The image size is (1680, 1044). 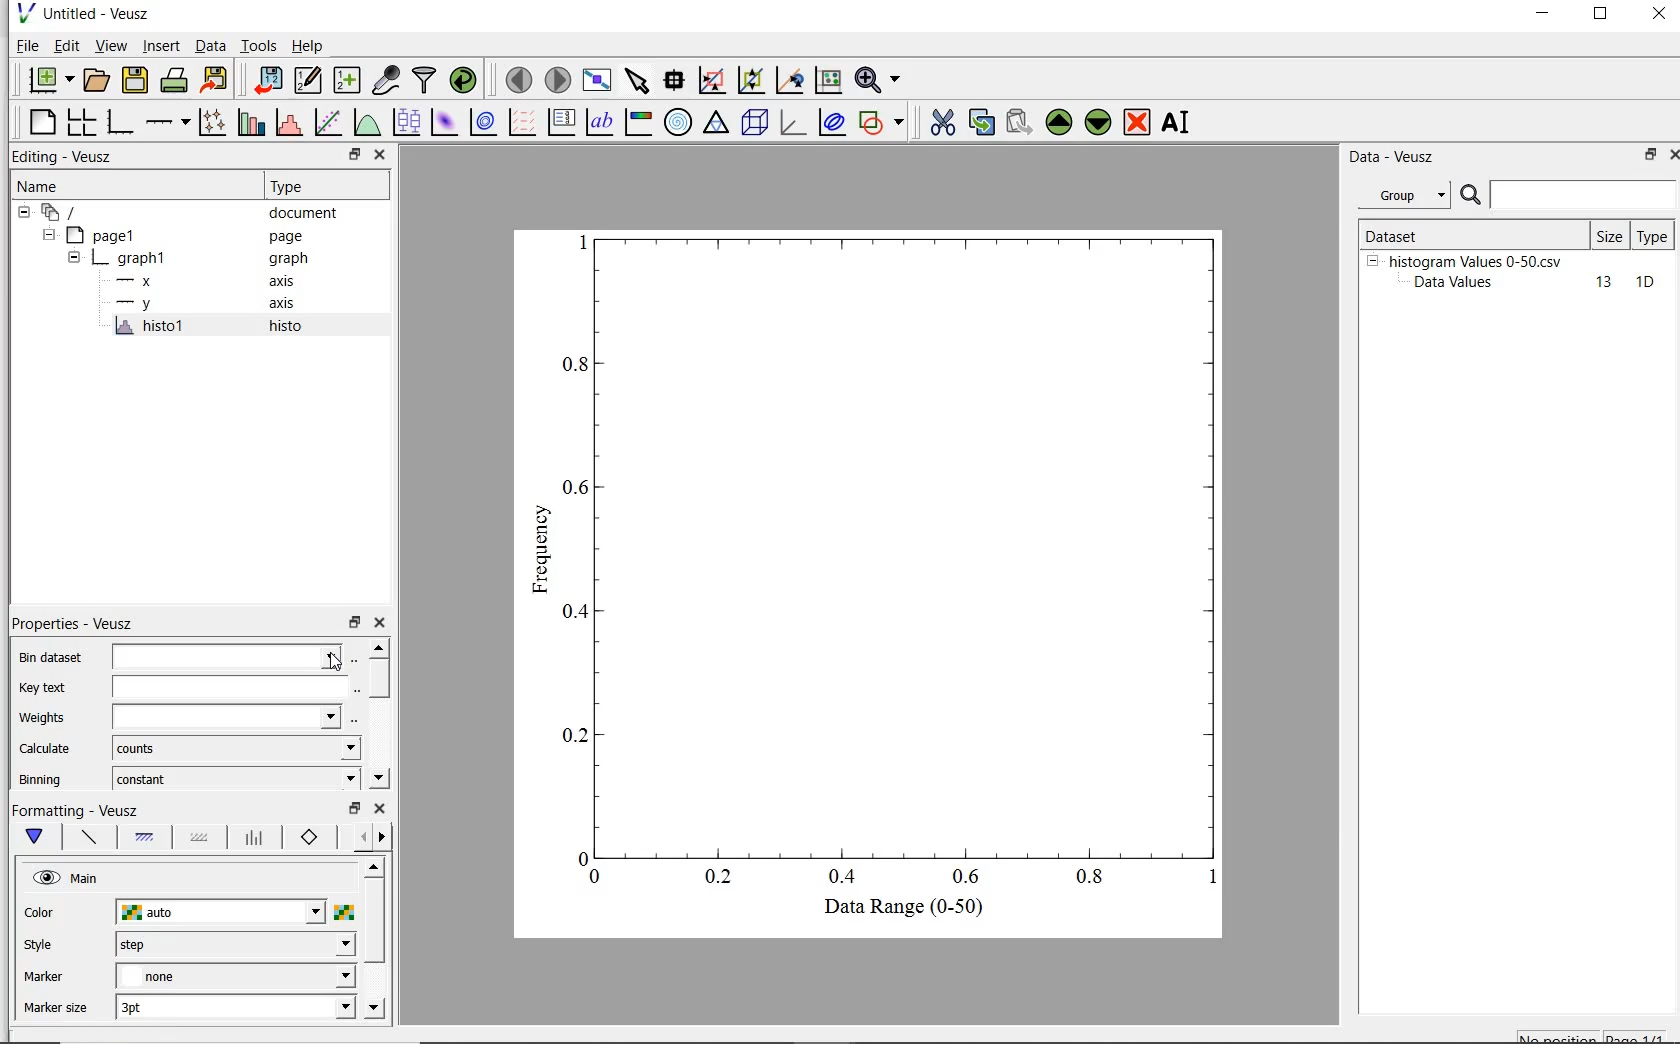 I want to click on edit, so click(x=67, y=45).